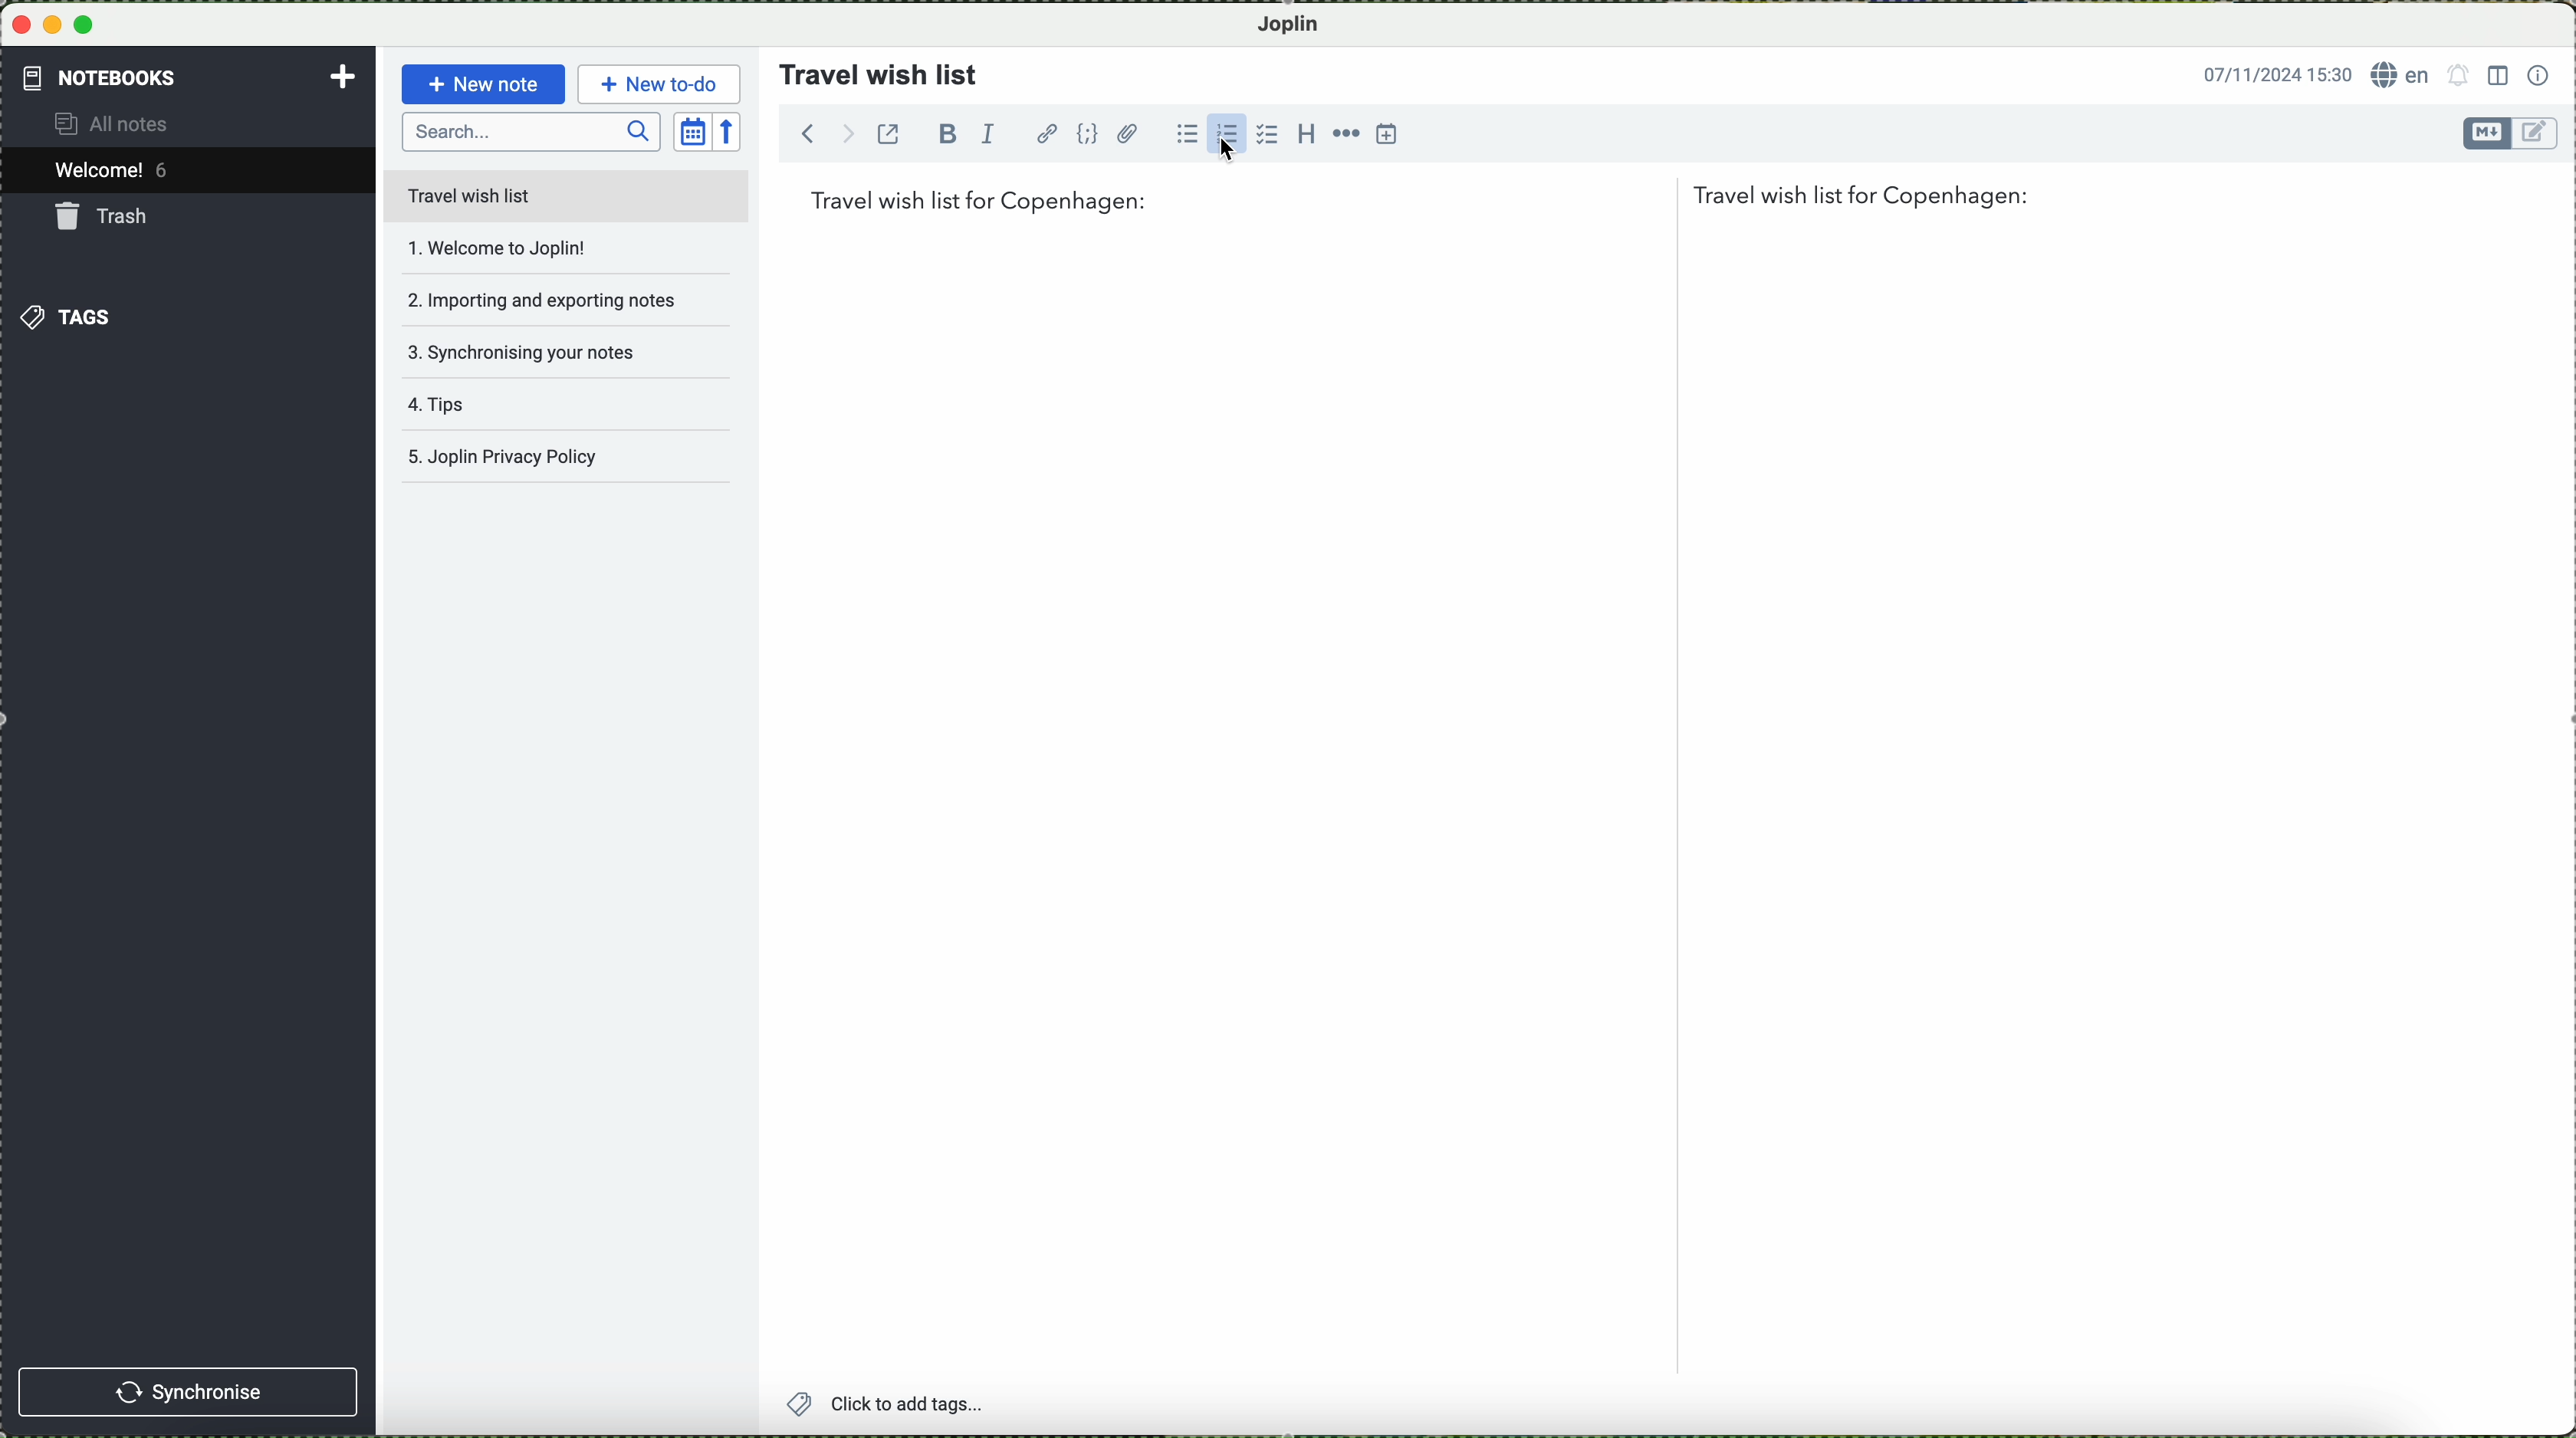 The height and width of the screenshot is (1438, 2576). Describe the element at coordinates (480, 84) in the screenshot. I see `new note button` at that location.